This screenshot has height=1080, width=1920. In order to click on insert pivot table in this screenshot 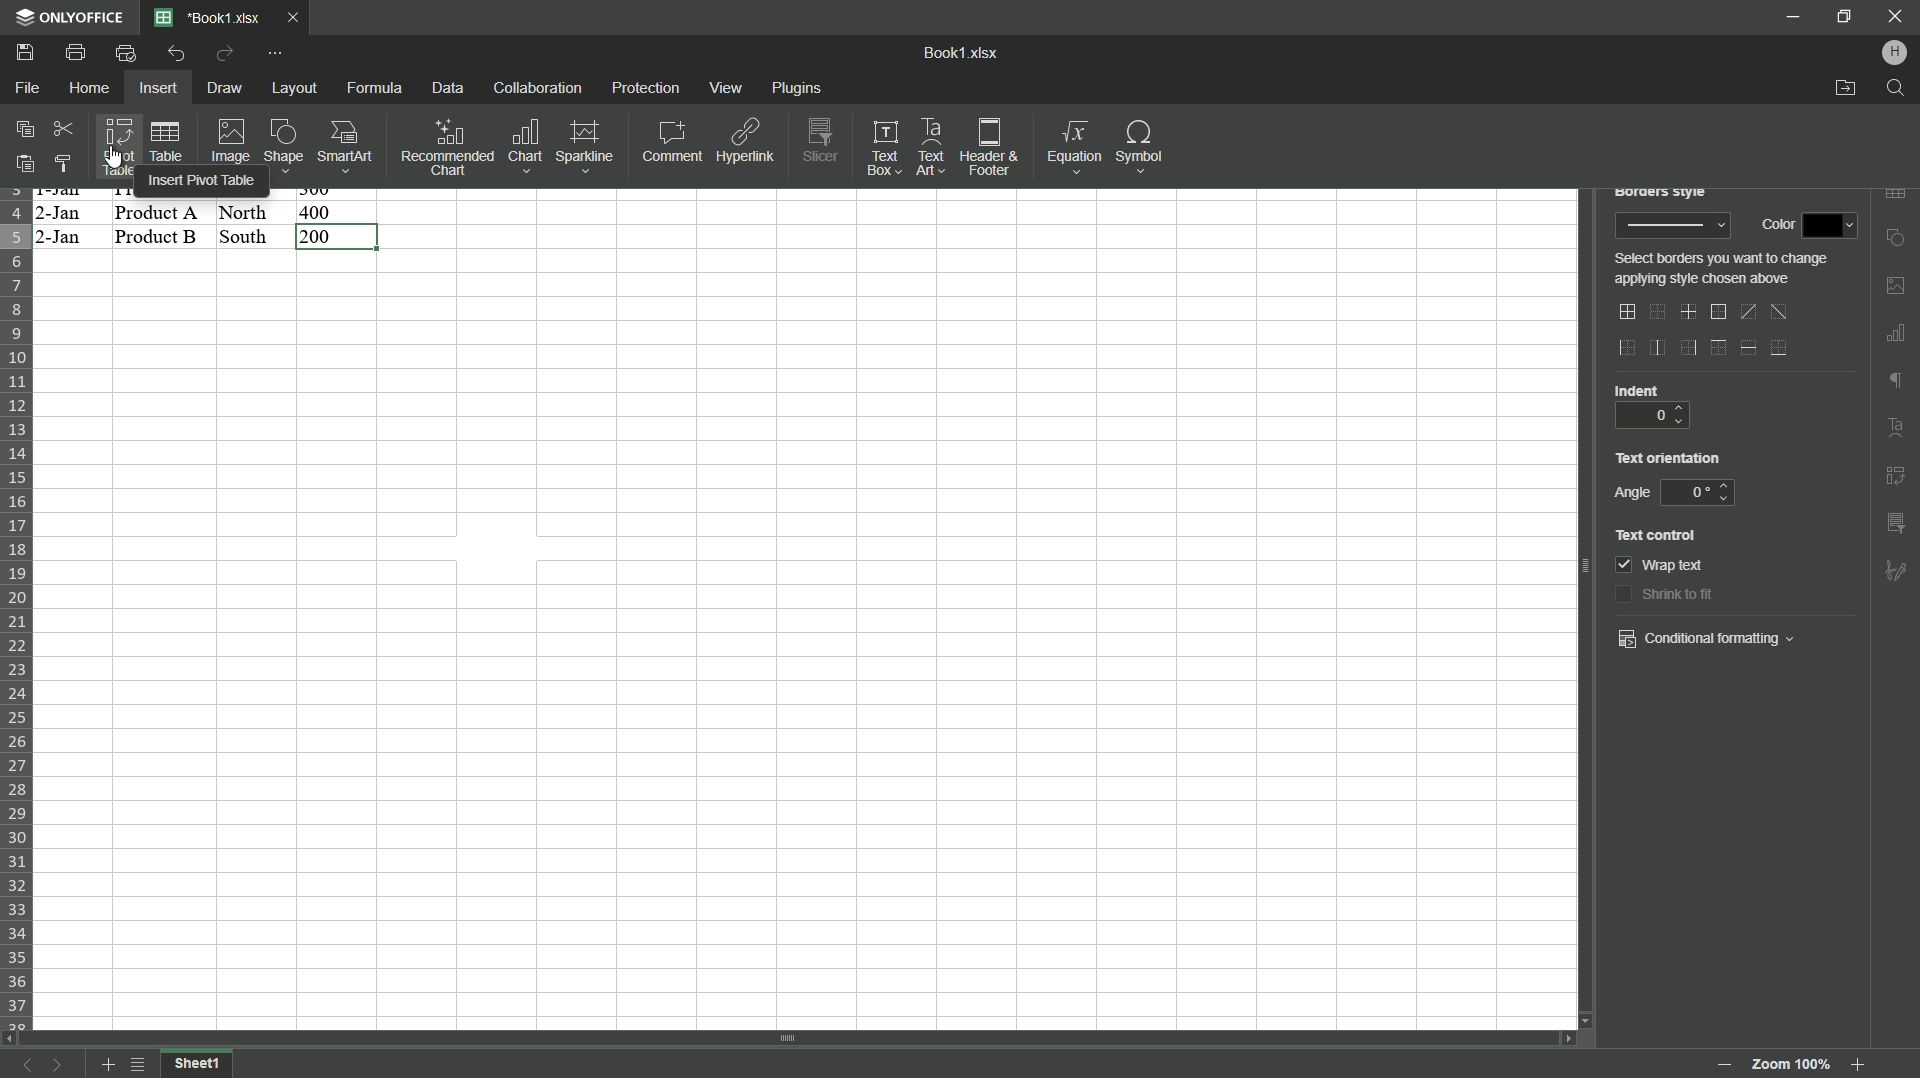, I will do `click(207, 184)`.